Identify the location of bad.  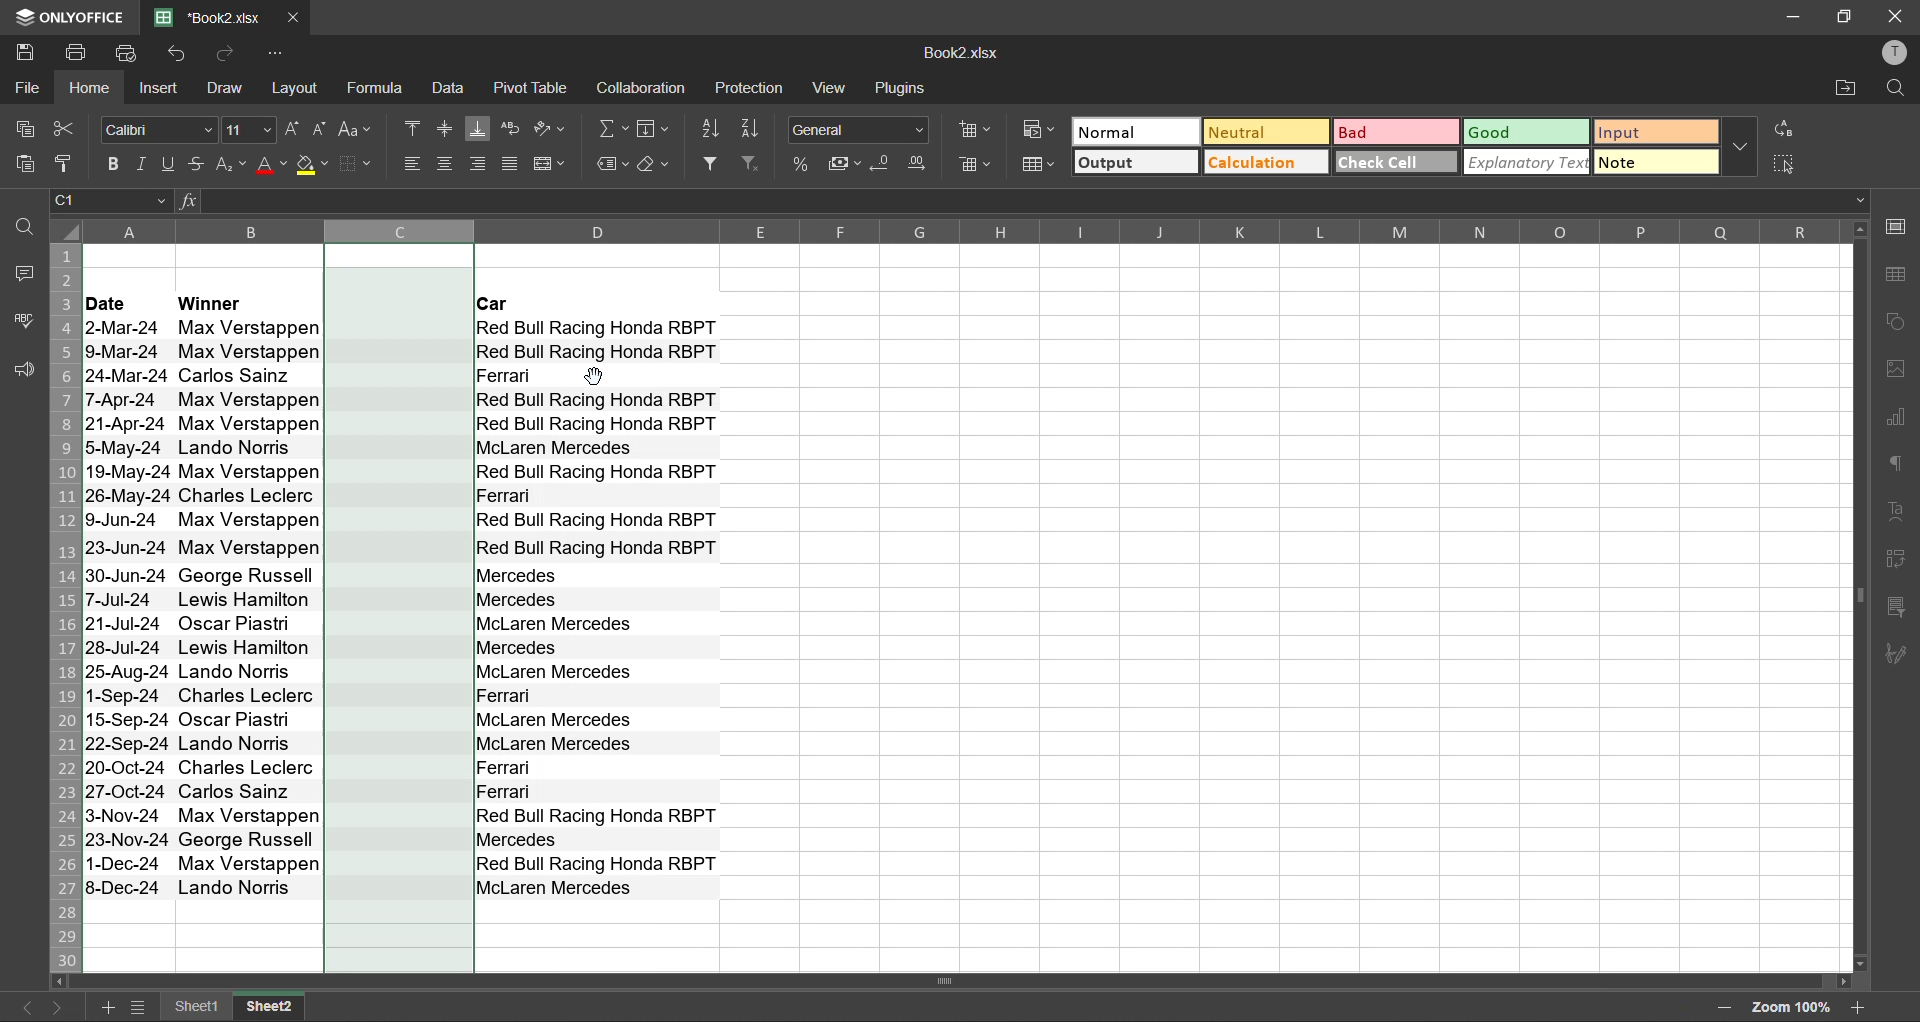
(1396, 134).